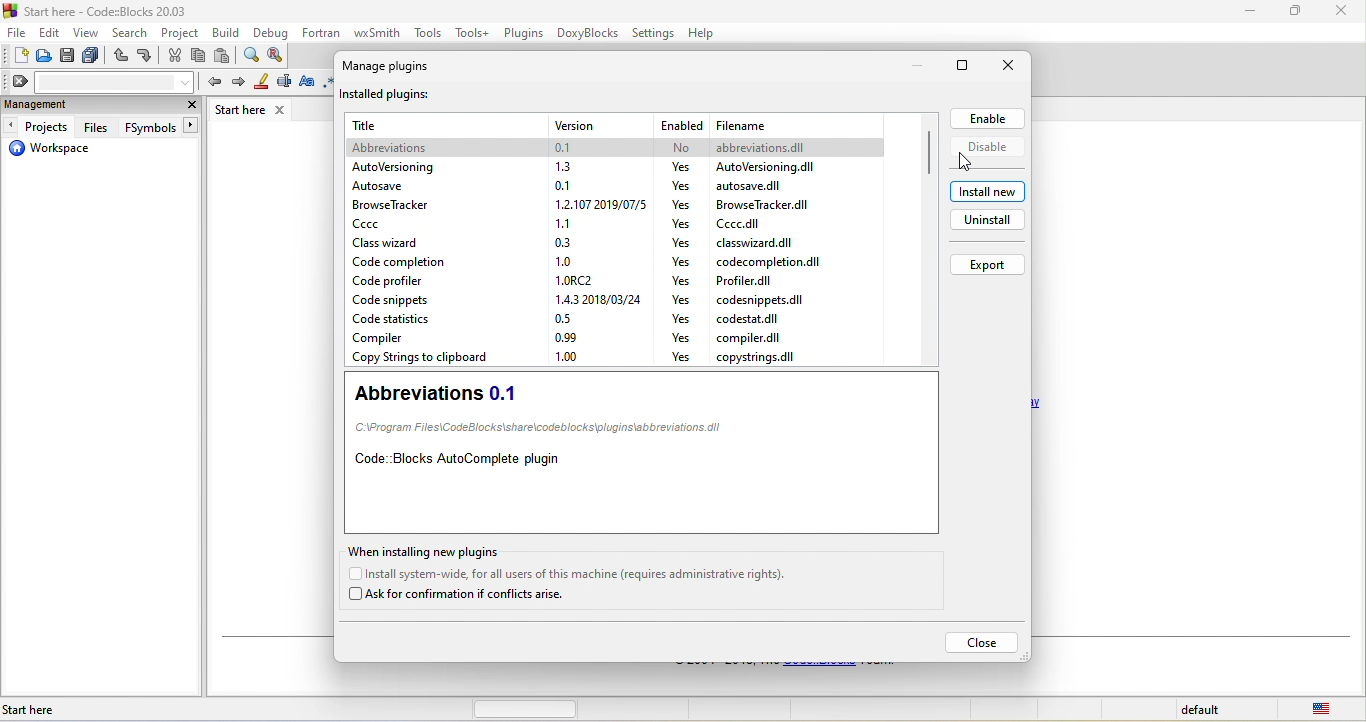 The image size is (1366, 722). I want to click on debug, so click(275, 32).